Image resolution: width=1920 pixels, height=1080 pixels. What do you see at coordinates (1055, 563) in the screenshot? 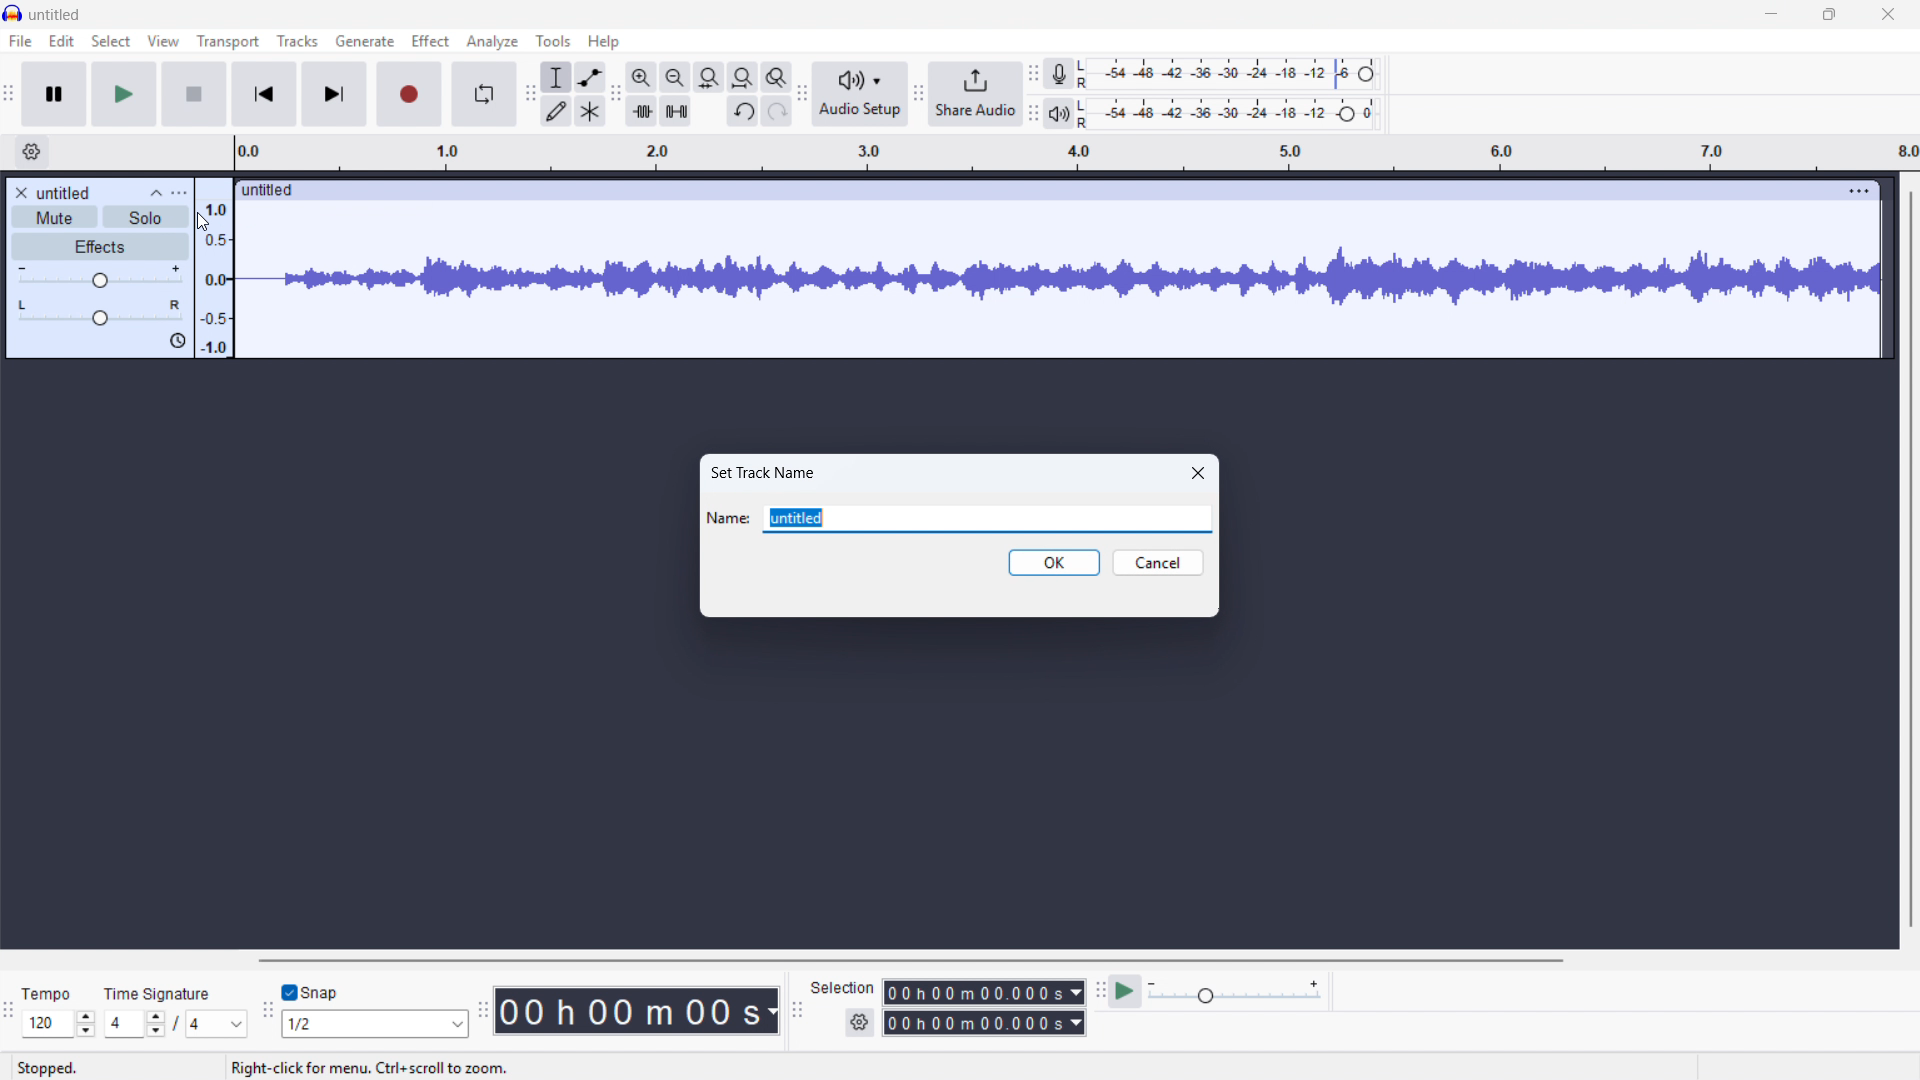
I see `OK` at bounding box center [1055, 563].